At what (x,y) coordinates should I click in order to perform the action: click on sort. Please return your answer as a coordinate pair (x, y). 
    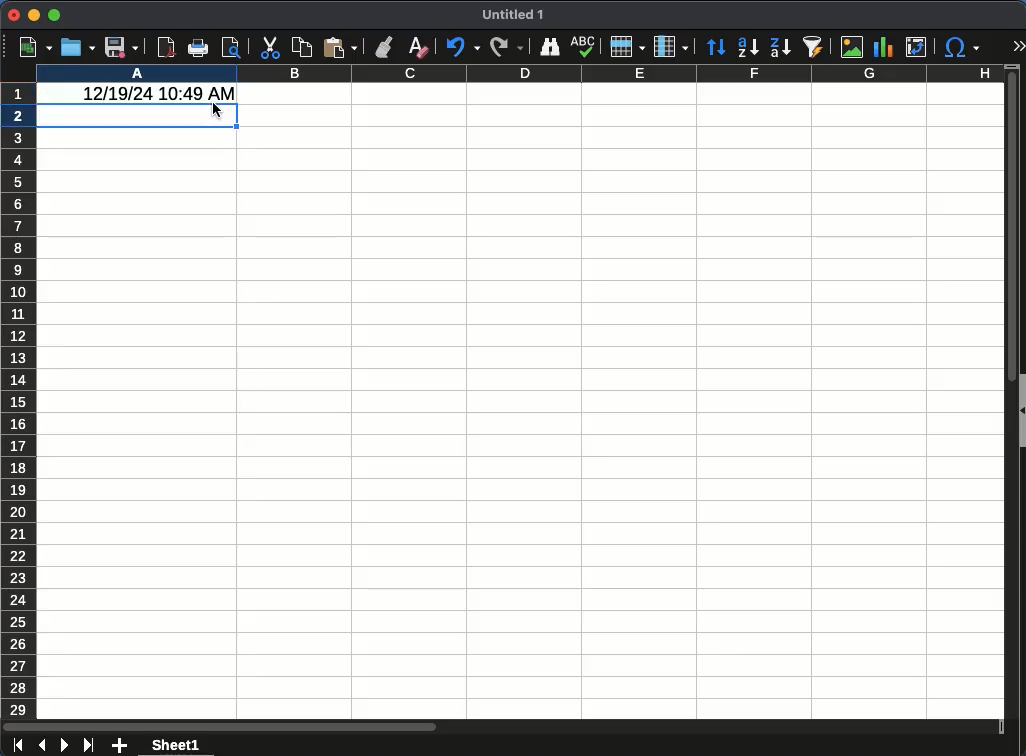
    Looking at the image, I should click on (716, 48).